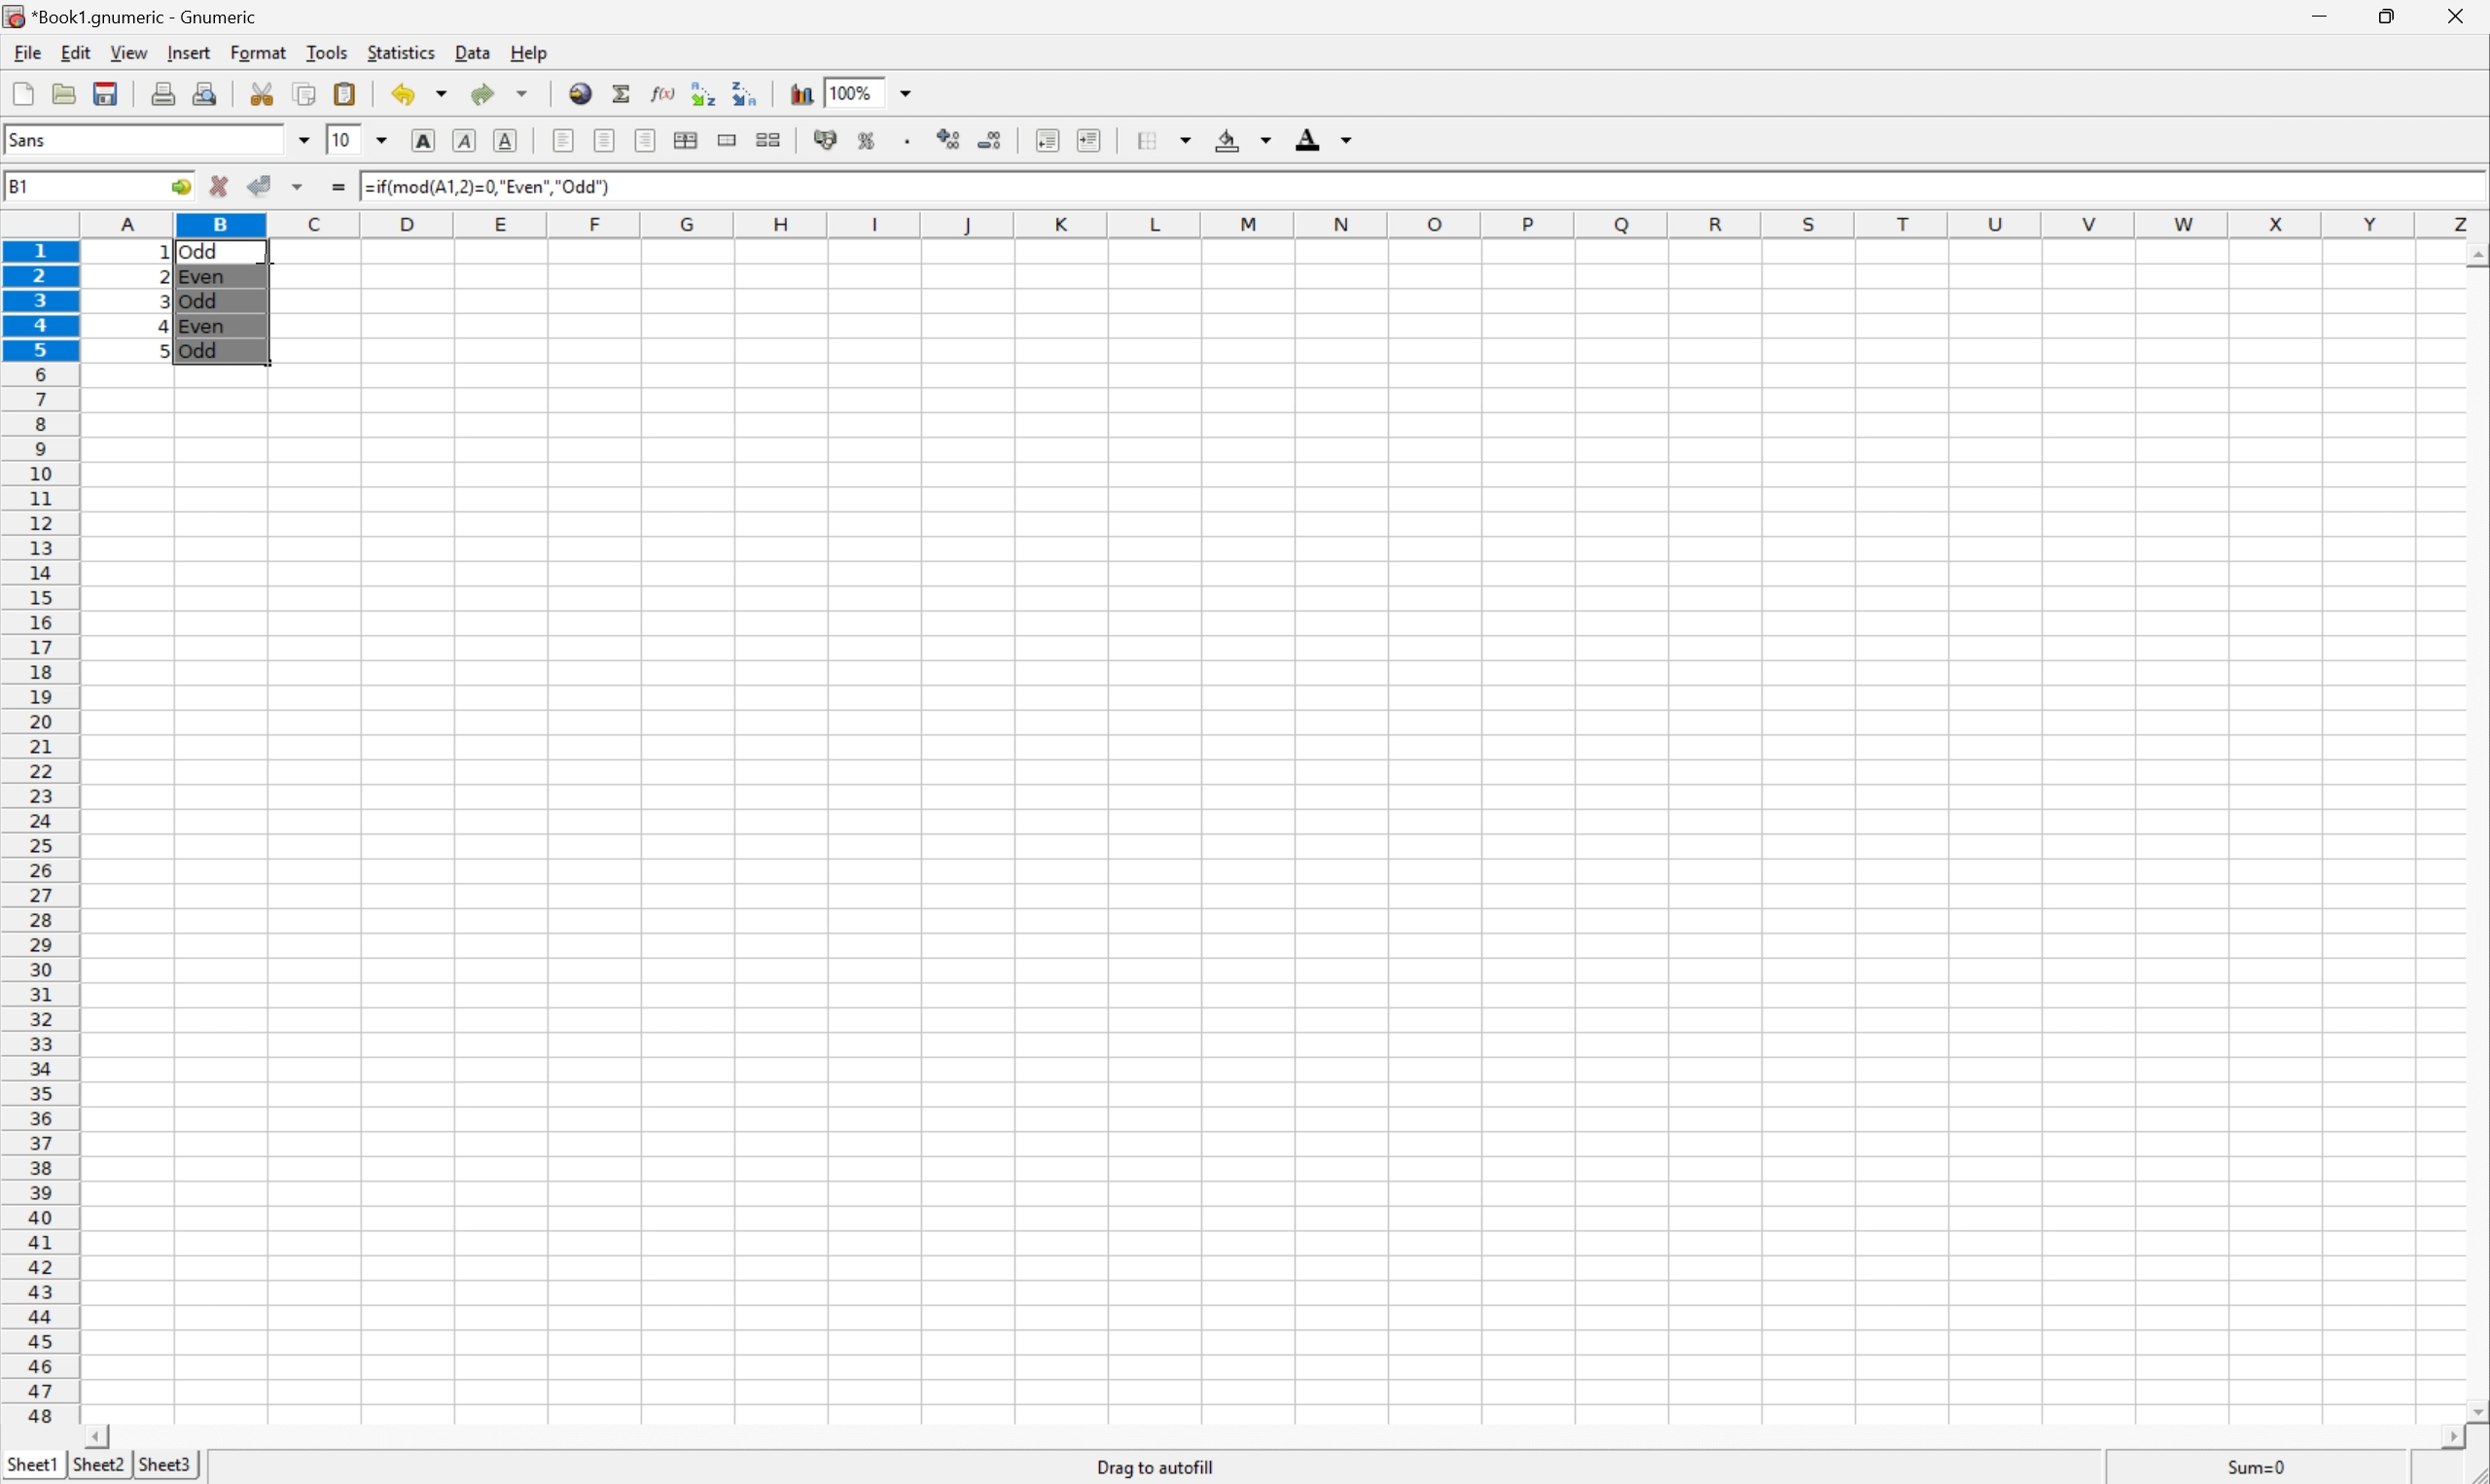 The width and height of the screenshot is (2490, 1484). I want to click on *Book1.gnumeric - Gnumeric, so click(137, 17).